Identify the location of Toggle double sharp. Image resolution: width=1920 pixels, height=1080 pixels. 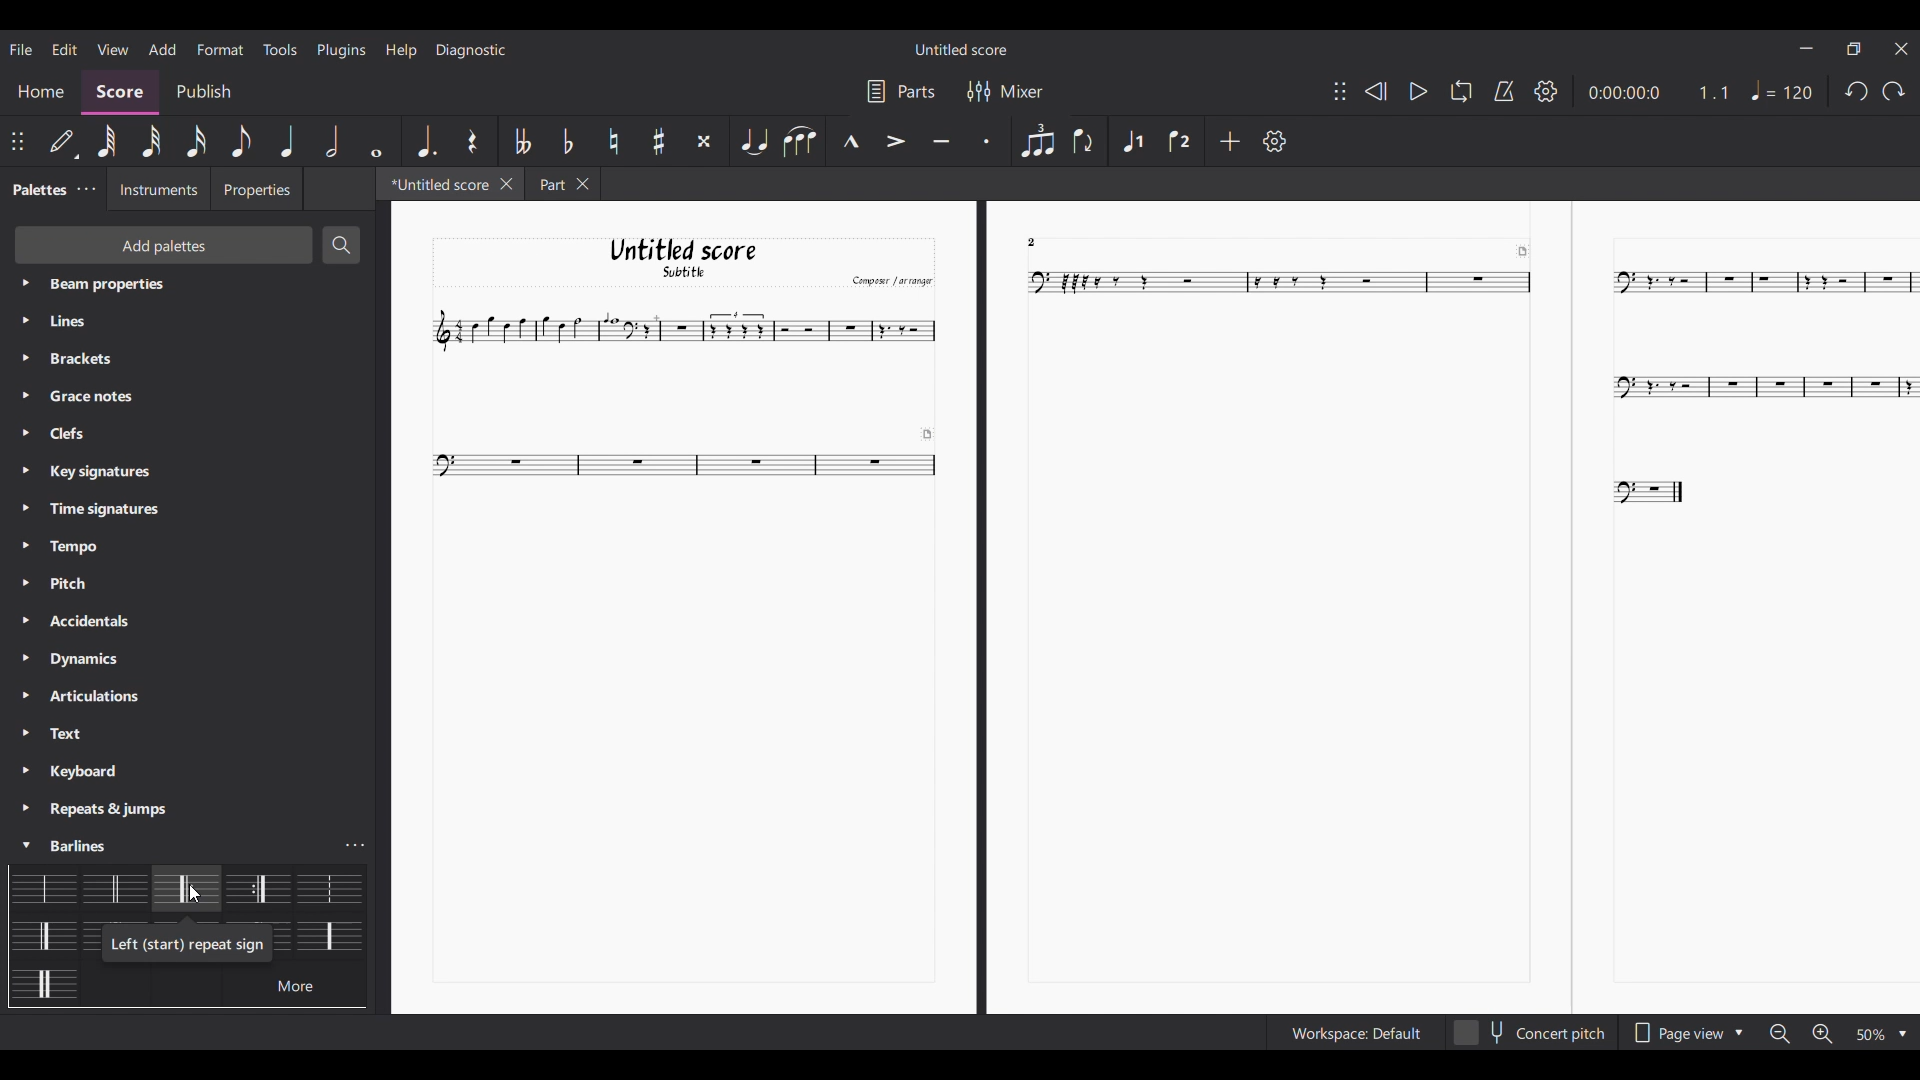
(706, 141).